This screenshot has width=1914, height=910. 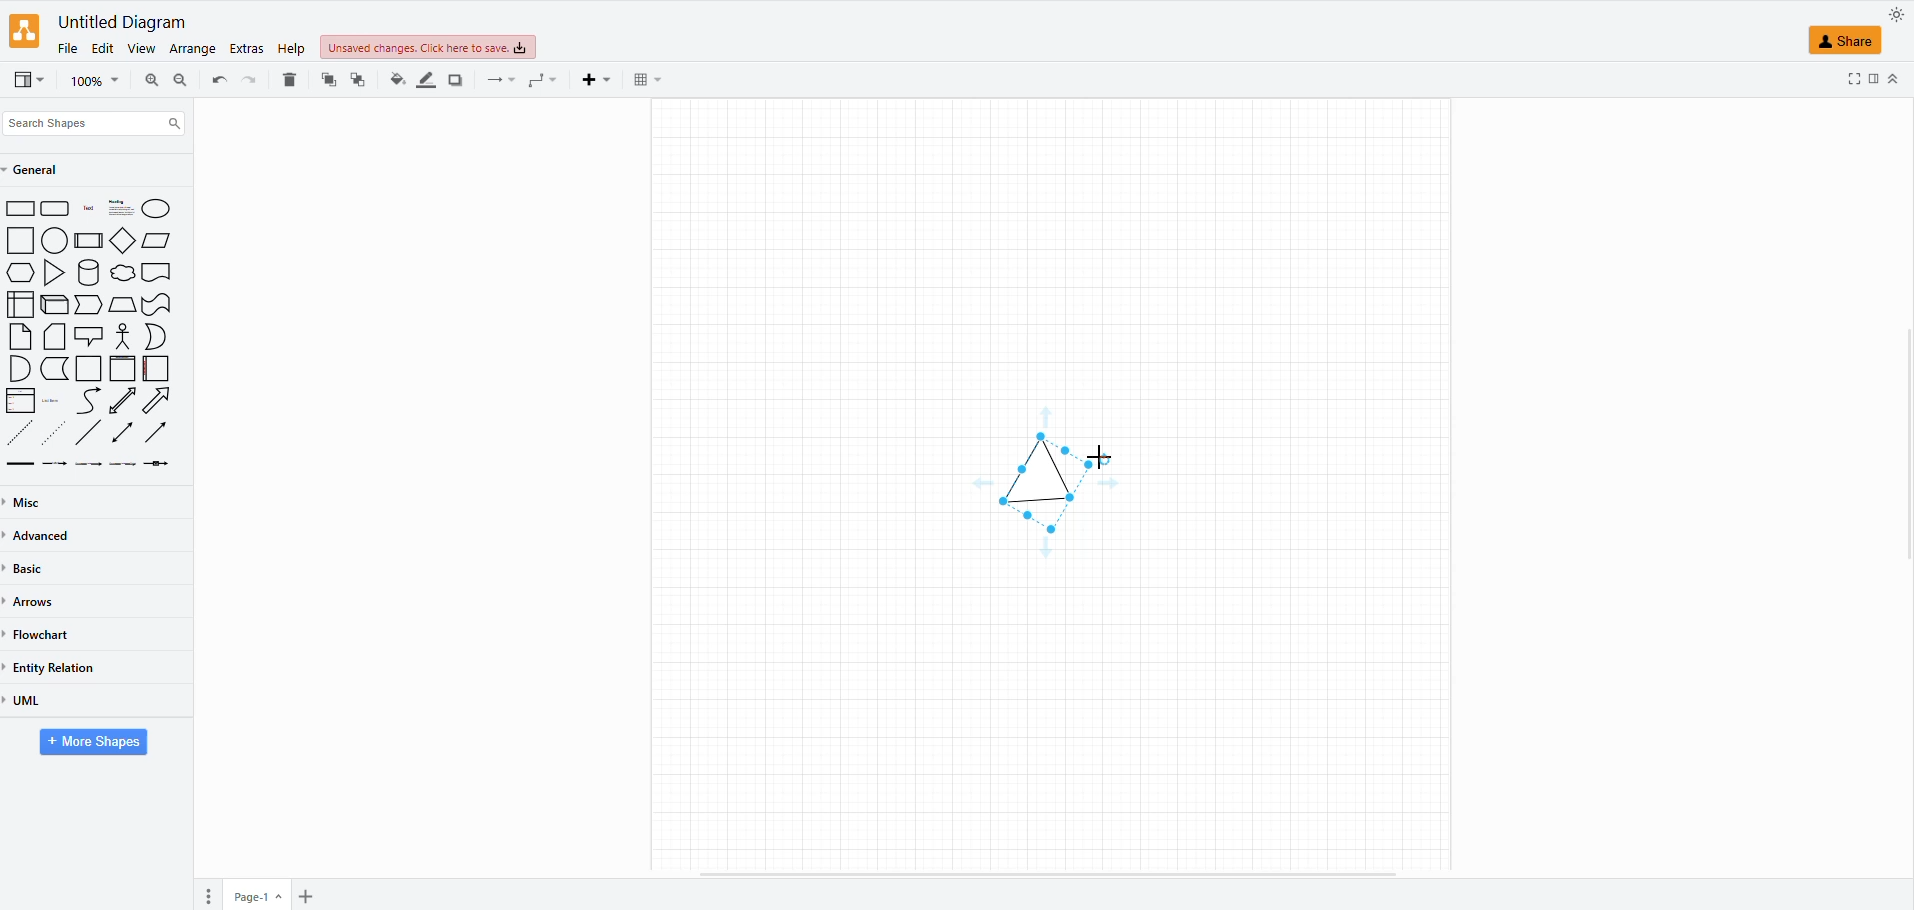 I want to click on File Icon, so click(x=55, y=337).